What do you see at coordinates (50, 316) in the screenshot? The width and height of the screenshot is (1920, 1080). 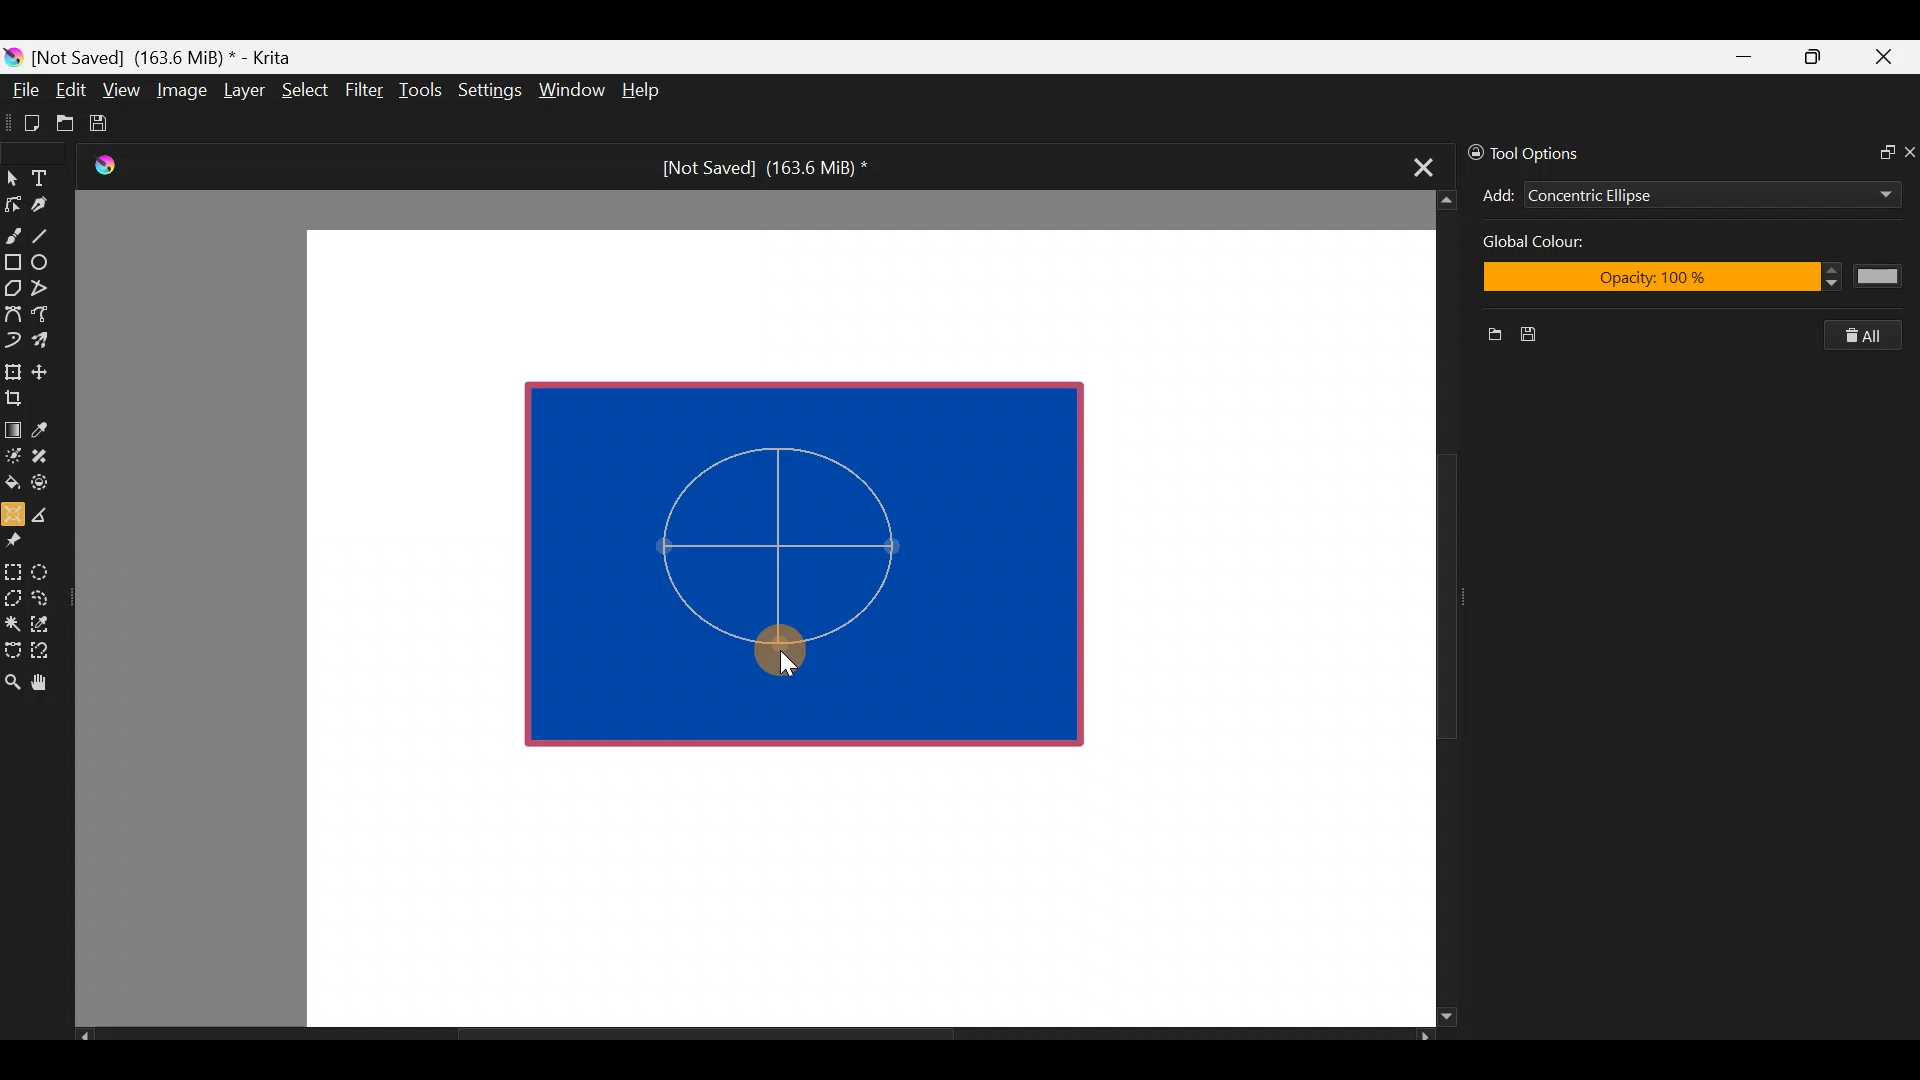 I see `Freehand path tool` at bounding box center [50, 316].